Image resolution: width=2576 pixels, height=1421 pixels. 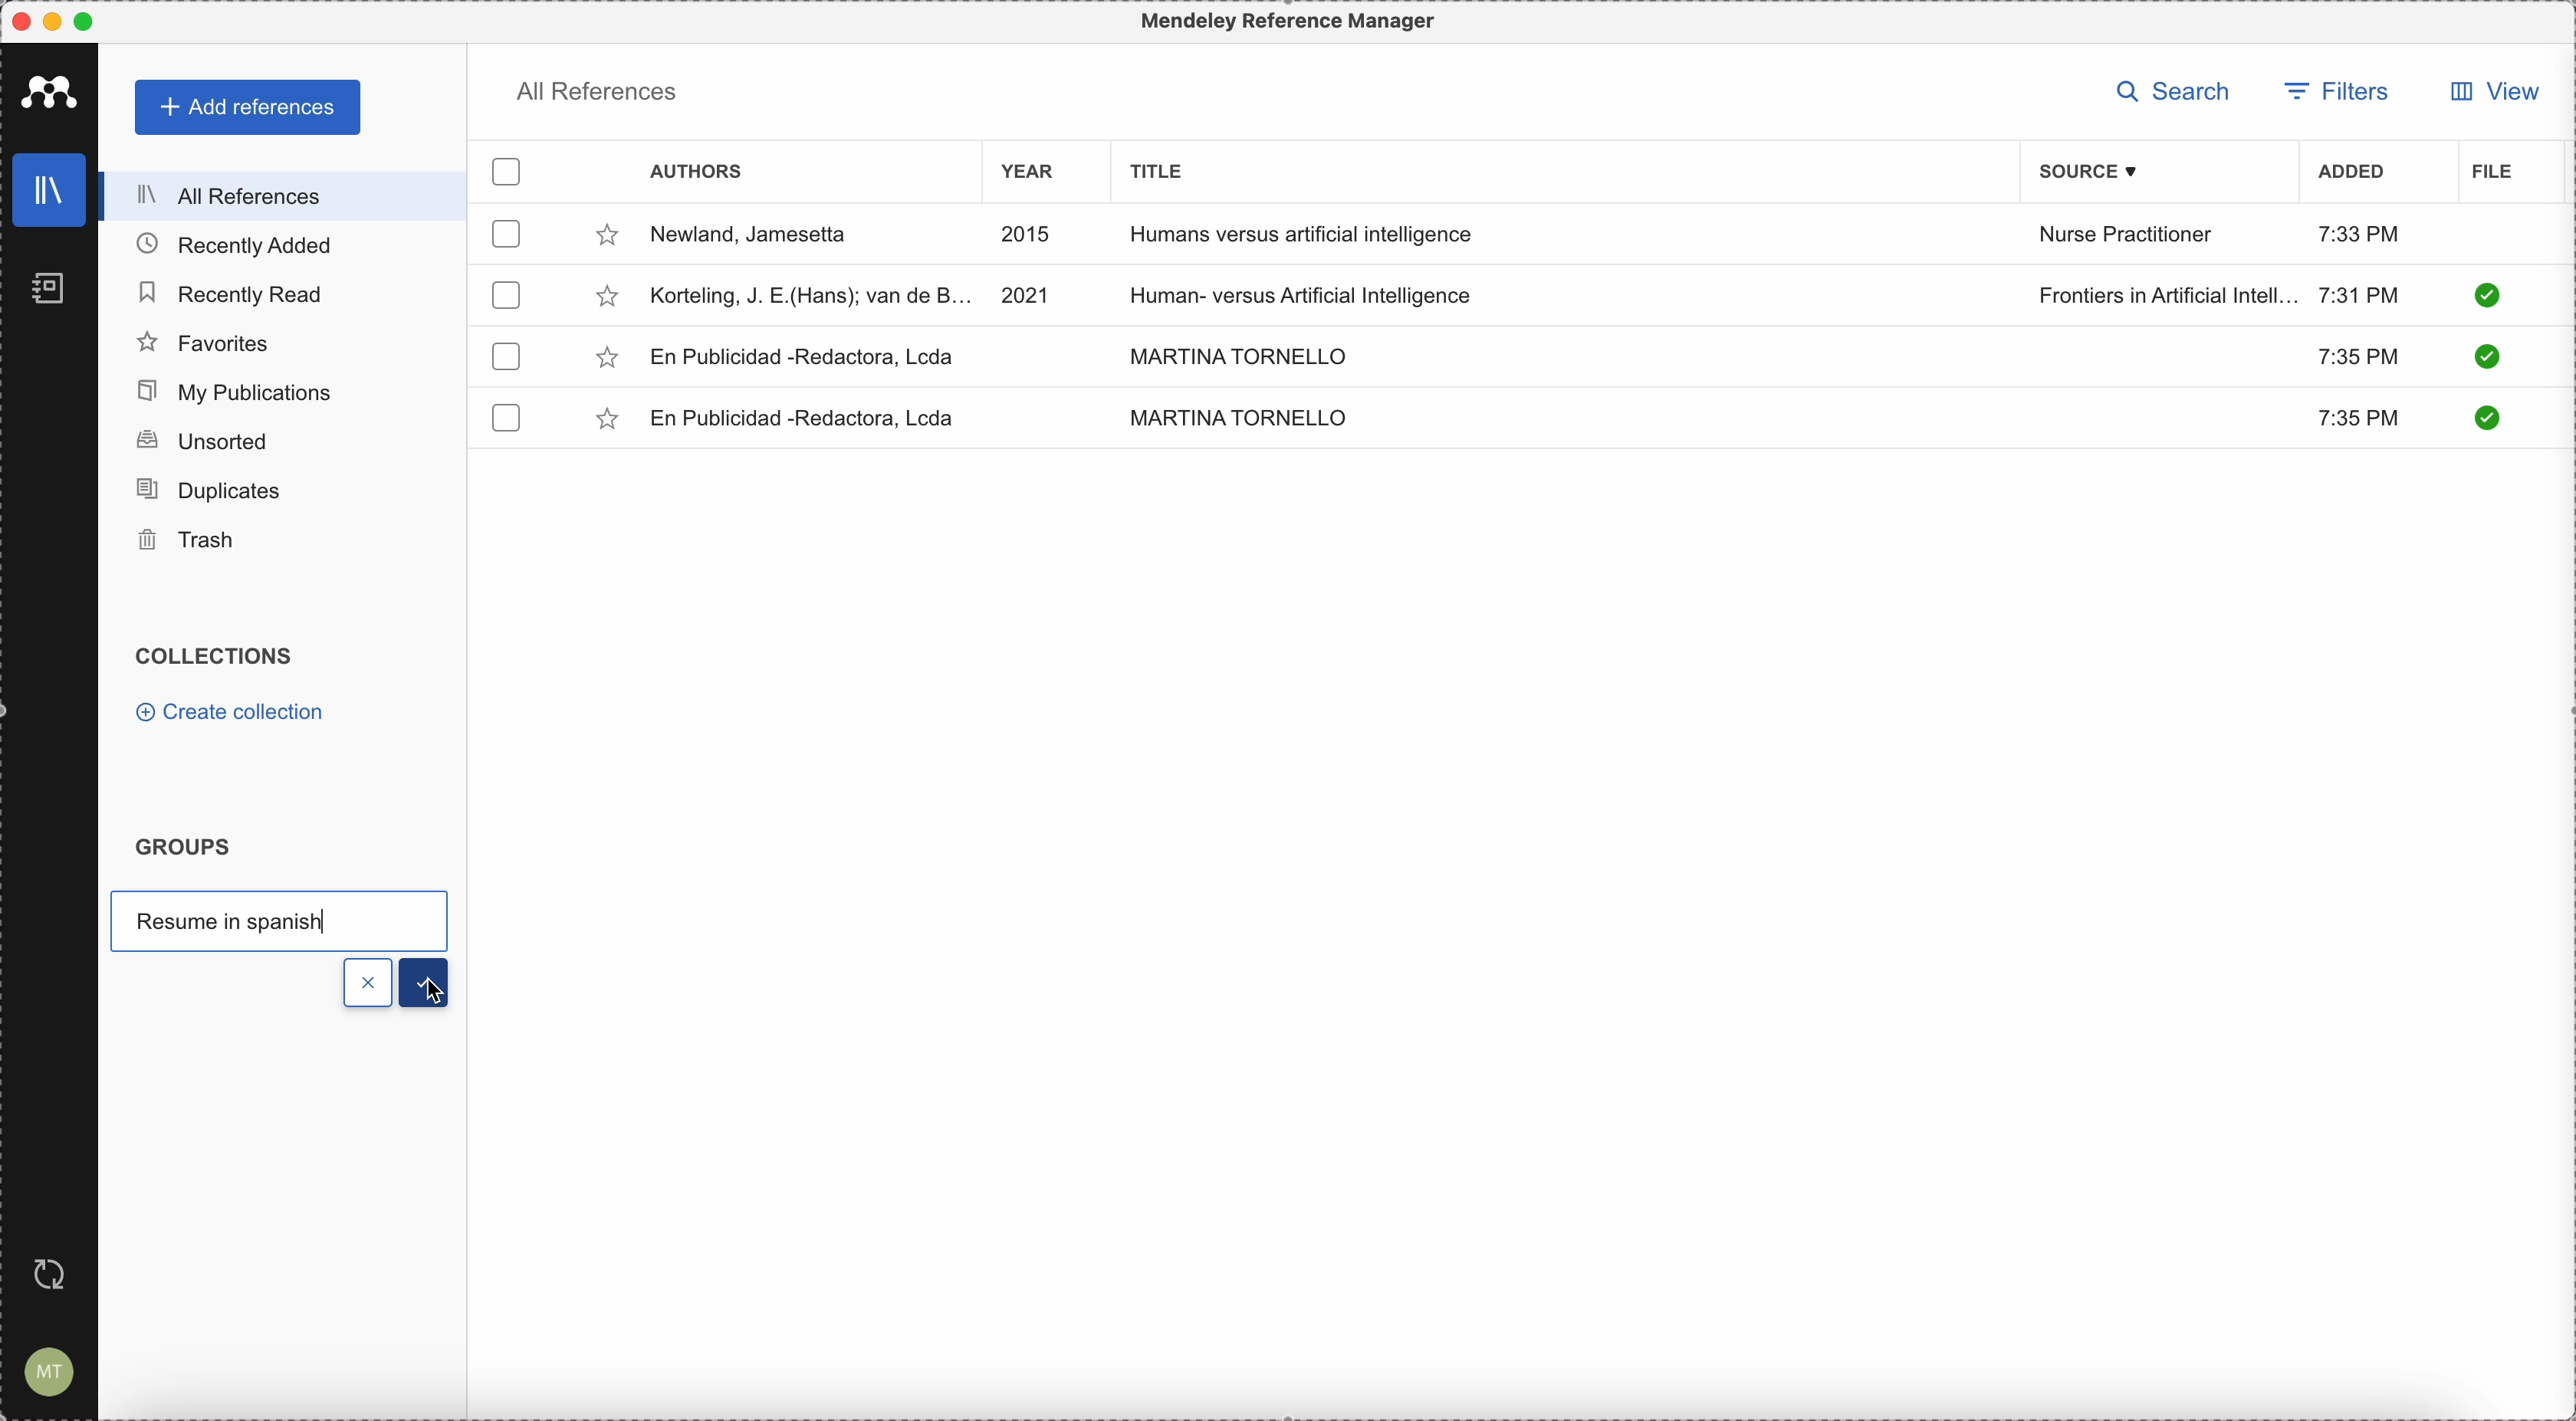 What do you see at coordinates (2167, 295) in the screenshot?
I see `Frontiers in Artificial Intelligence` at bounding box center [2167, 295].